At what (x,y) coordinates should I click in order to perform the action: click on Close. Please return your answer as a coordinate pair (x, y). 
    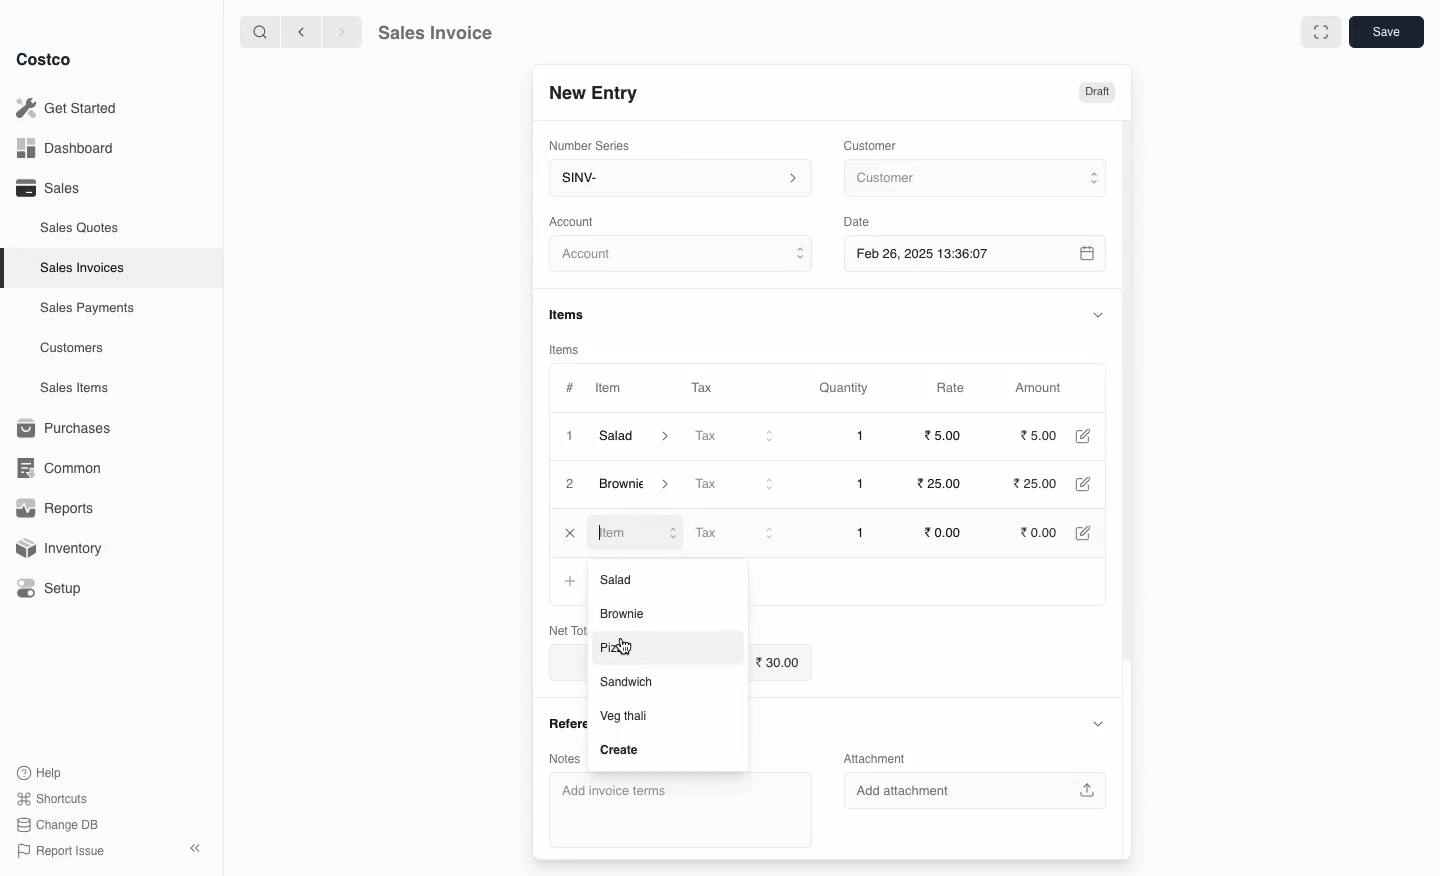
    Looking at the image, I should click on (570, 533).